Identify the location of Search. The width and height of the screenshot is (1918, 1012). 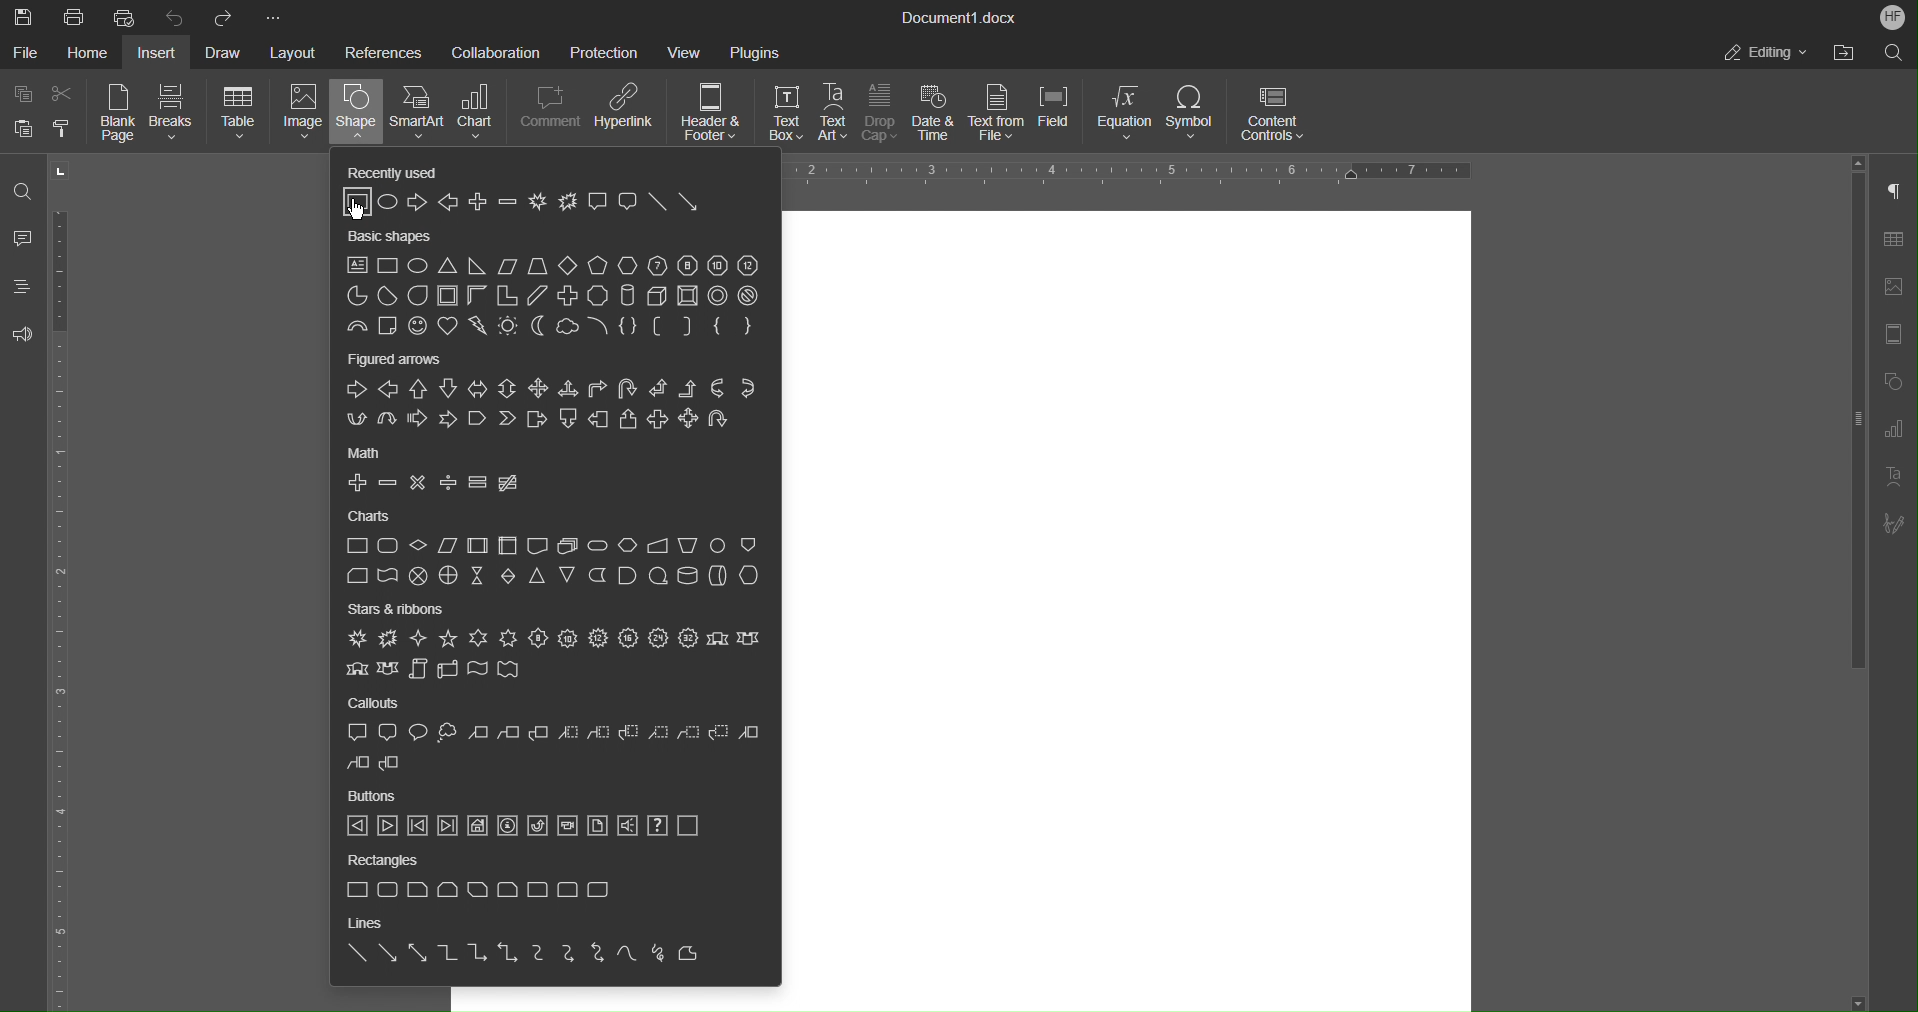
(1890, 53).